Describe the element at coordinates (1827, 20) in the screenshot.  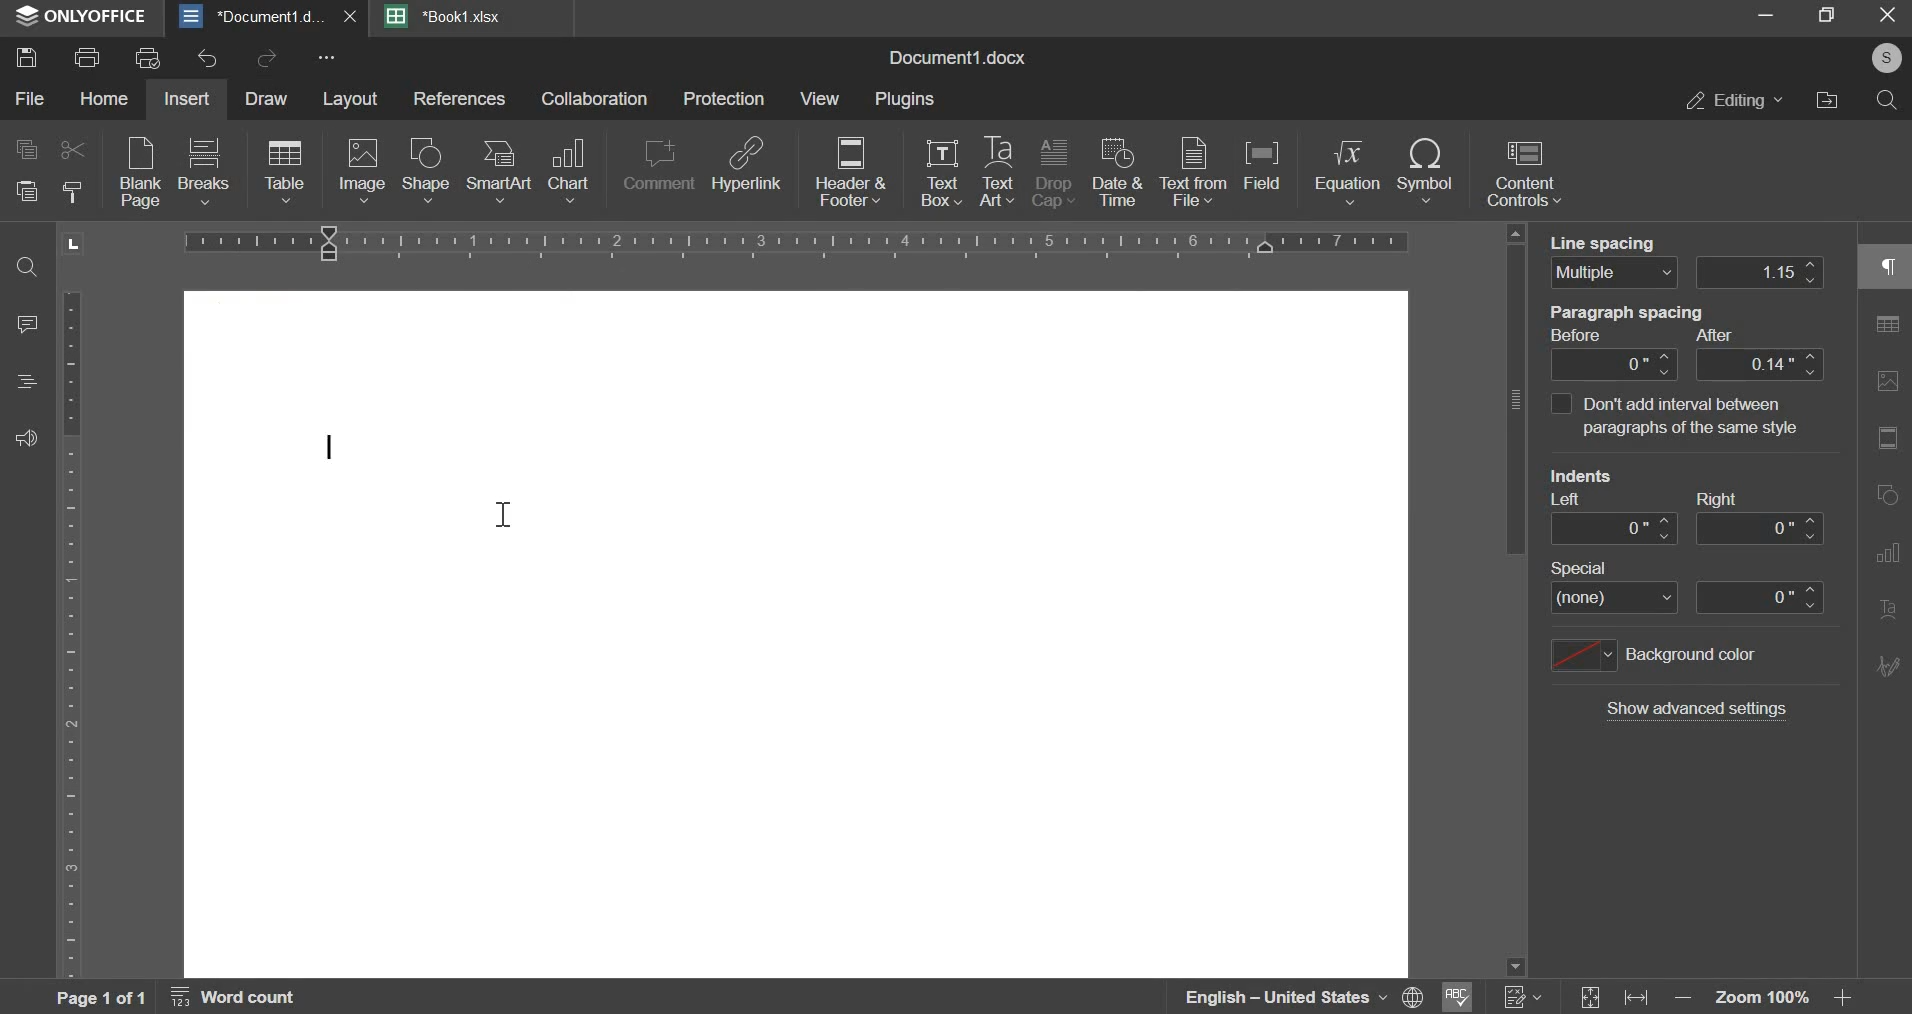
I see `maximize` at that location.